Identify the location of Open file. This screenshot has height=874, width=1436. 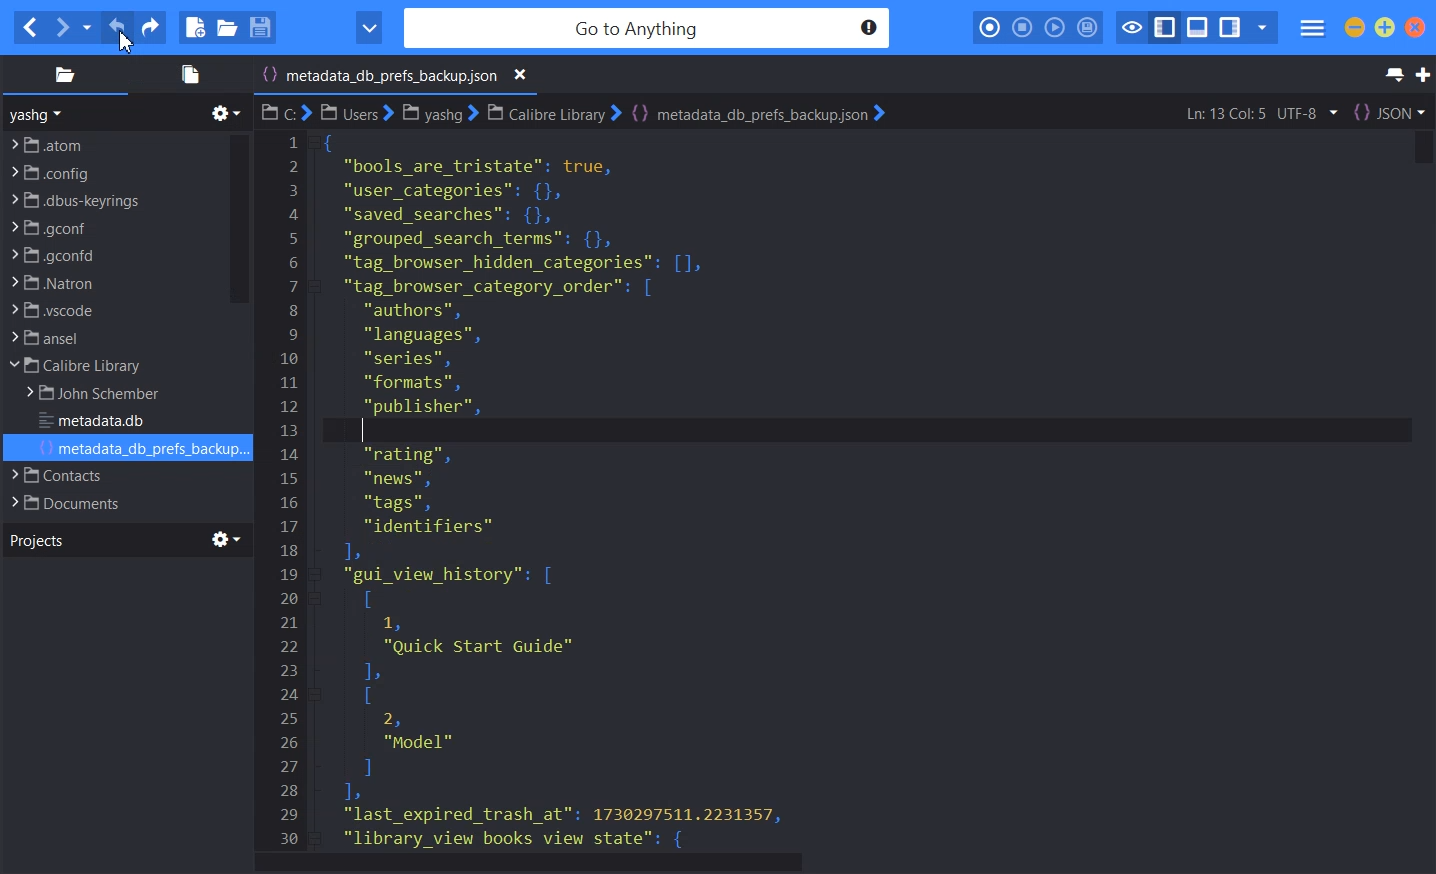
(227, 27).